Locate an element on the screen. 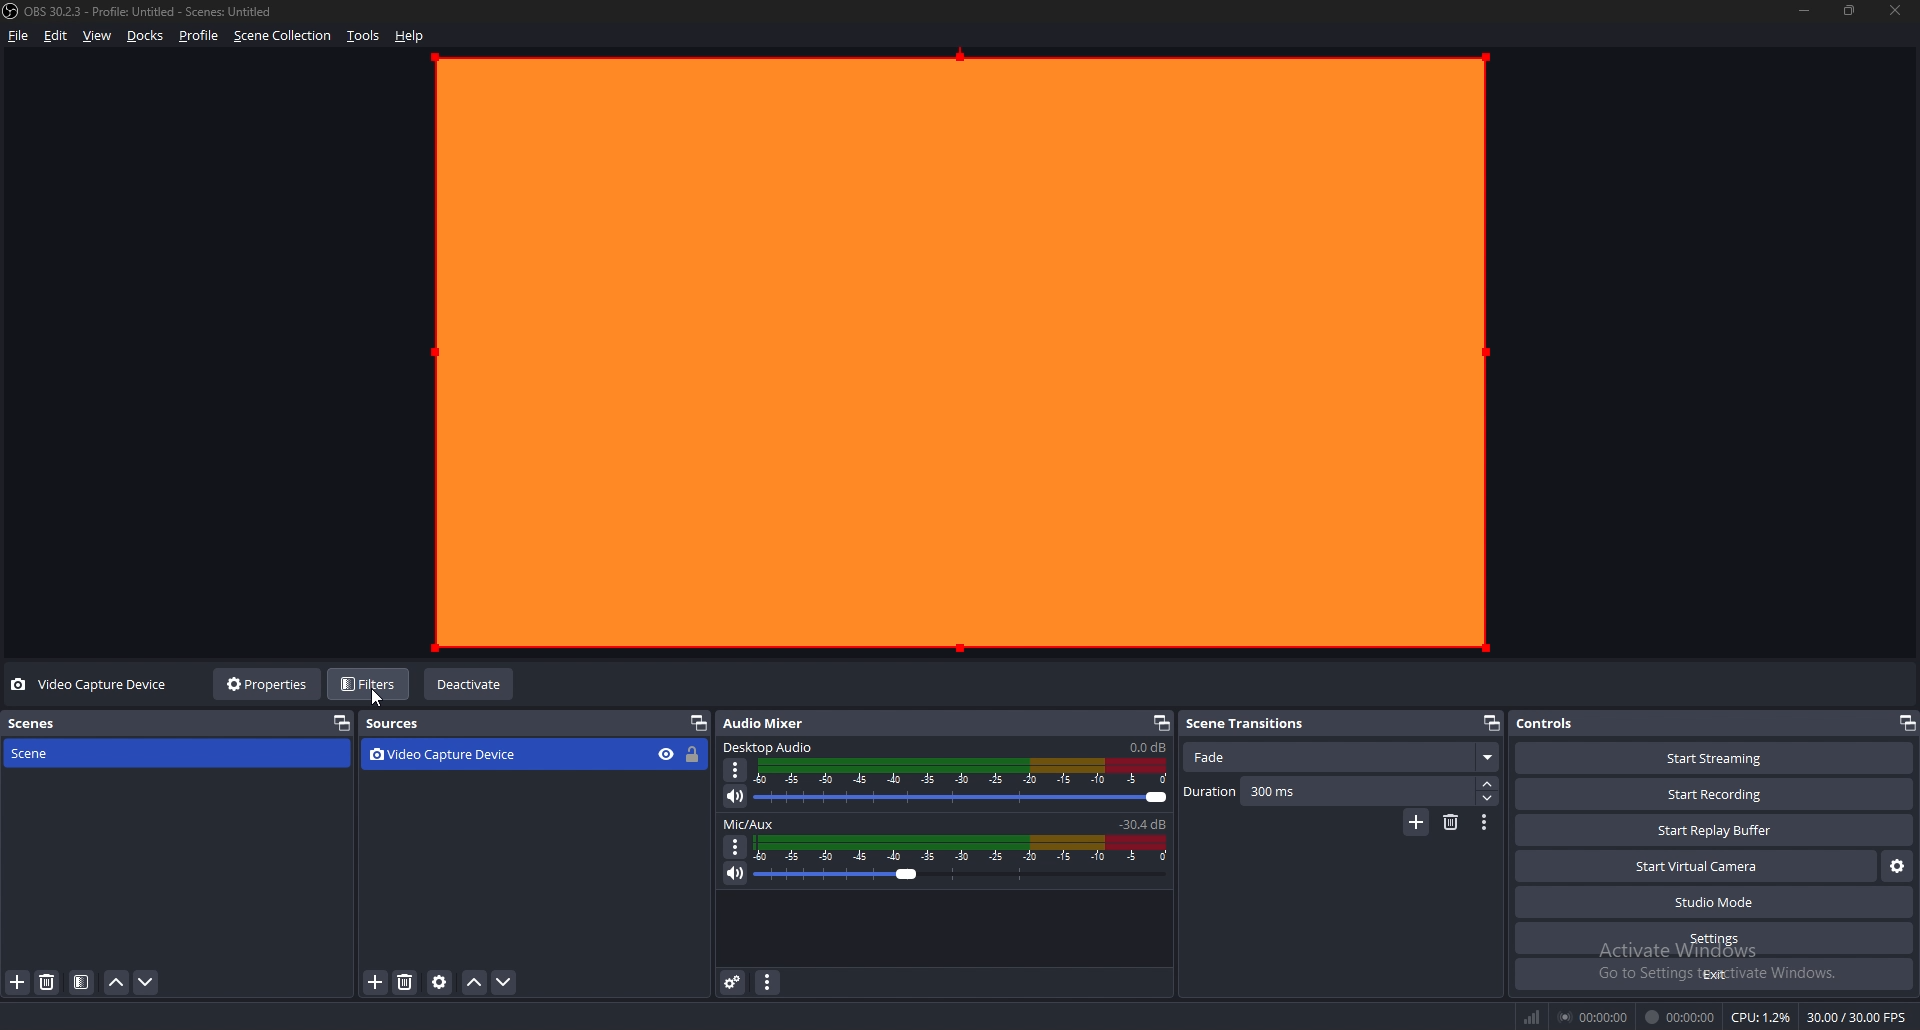 This screenshot has width=1920, height=1030. filter is located at coordinates (82, 983).